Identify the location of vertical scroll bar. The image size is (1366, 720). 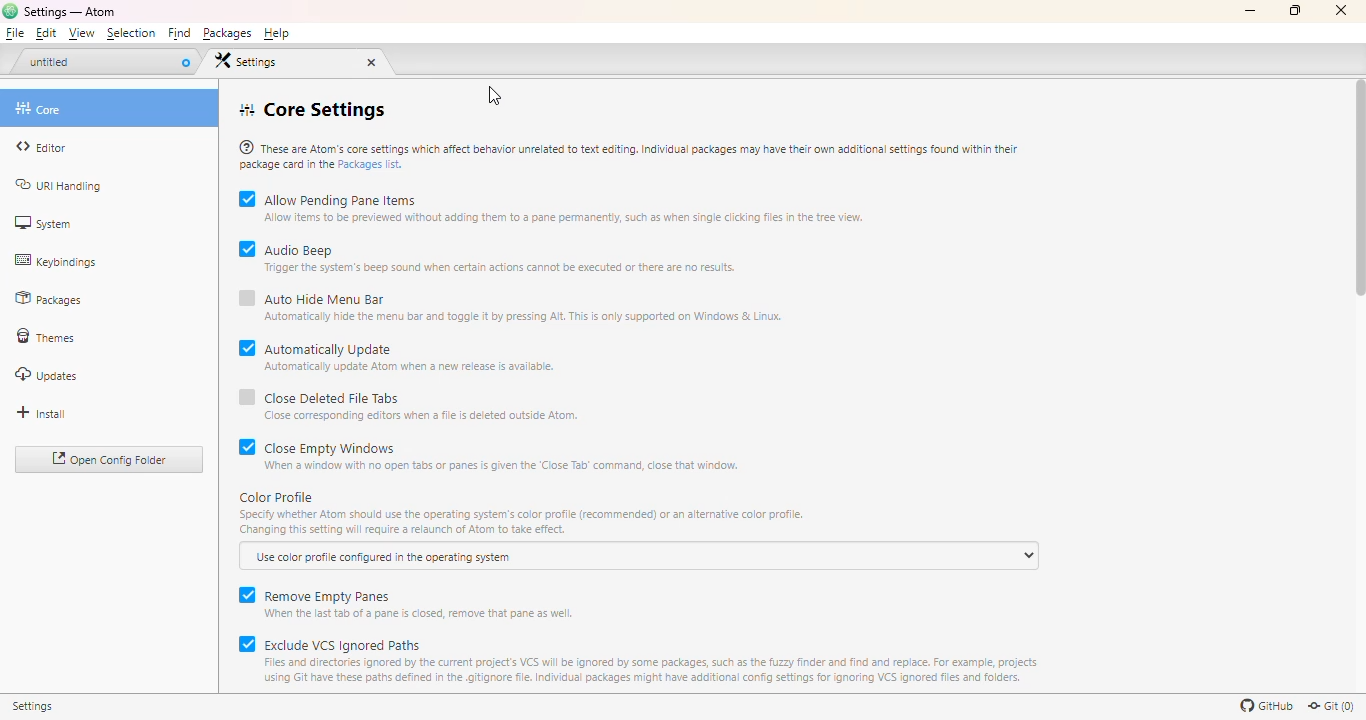
(1361, 188).